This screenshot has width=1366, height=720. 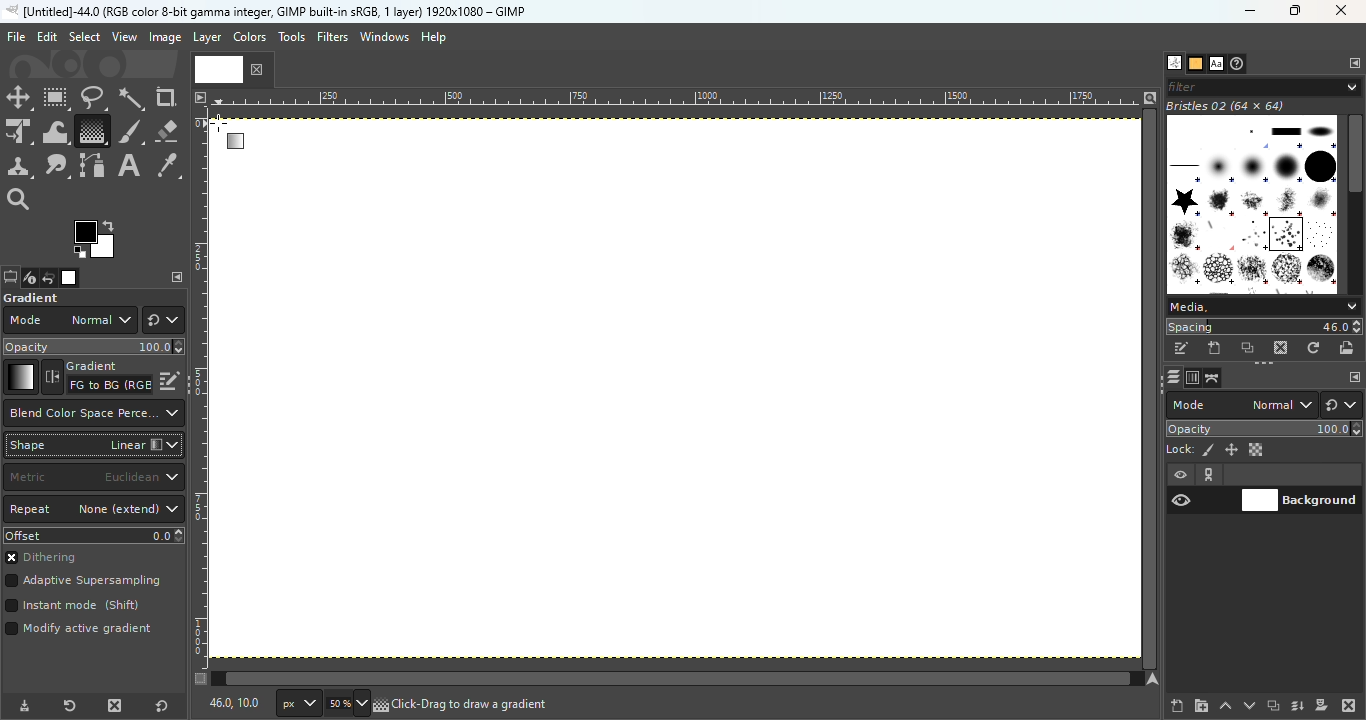 I want to click on Rectangle select tool, so click(x=57, y=99).